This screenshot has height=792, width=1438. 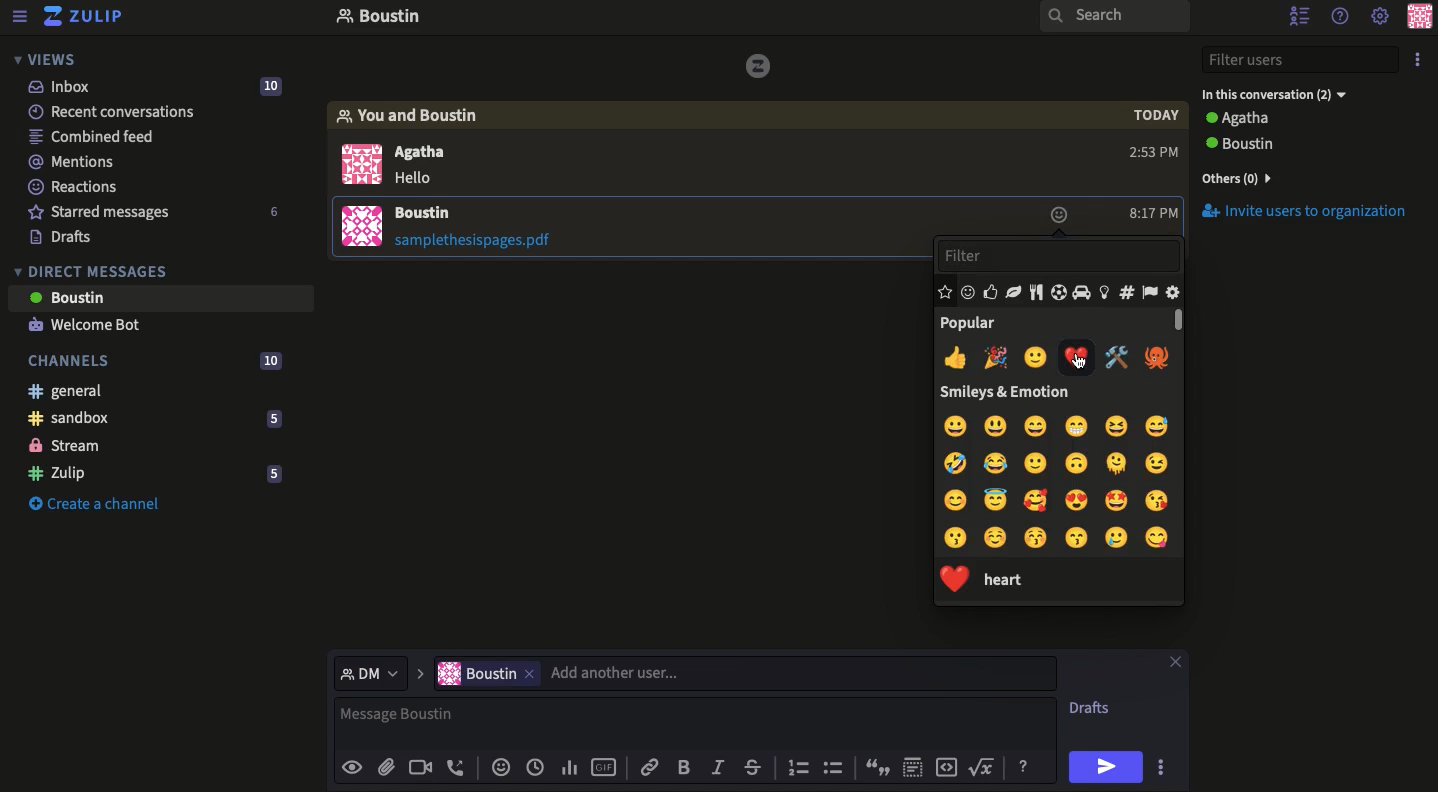 I want to click on Drafts, so click(x=59, y=238).